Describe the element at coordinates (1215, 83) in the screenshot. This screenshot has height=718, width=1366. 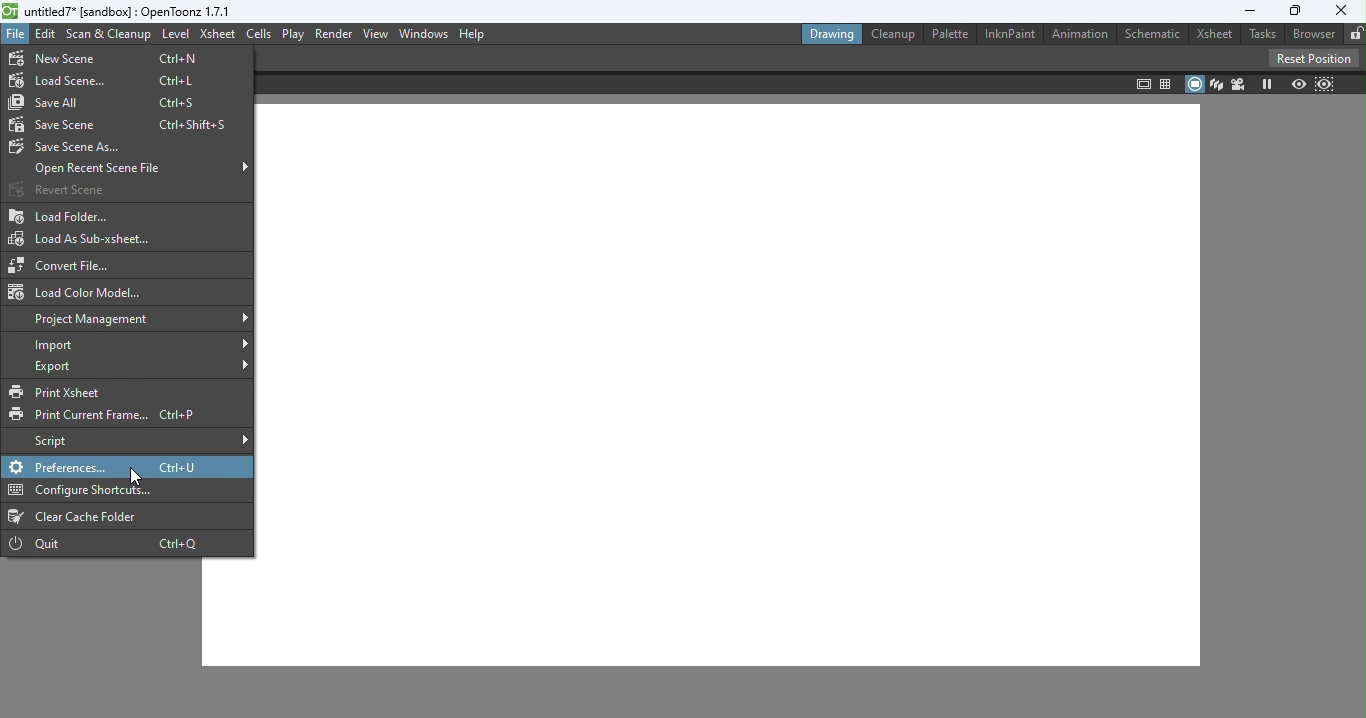
I see `3D view` at that location.